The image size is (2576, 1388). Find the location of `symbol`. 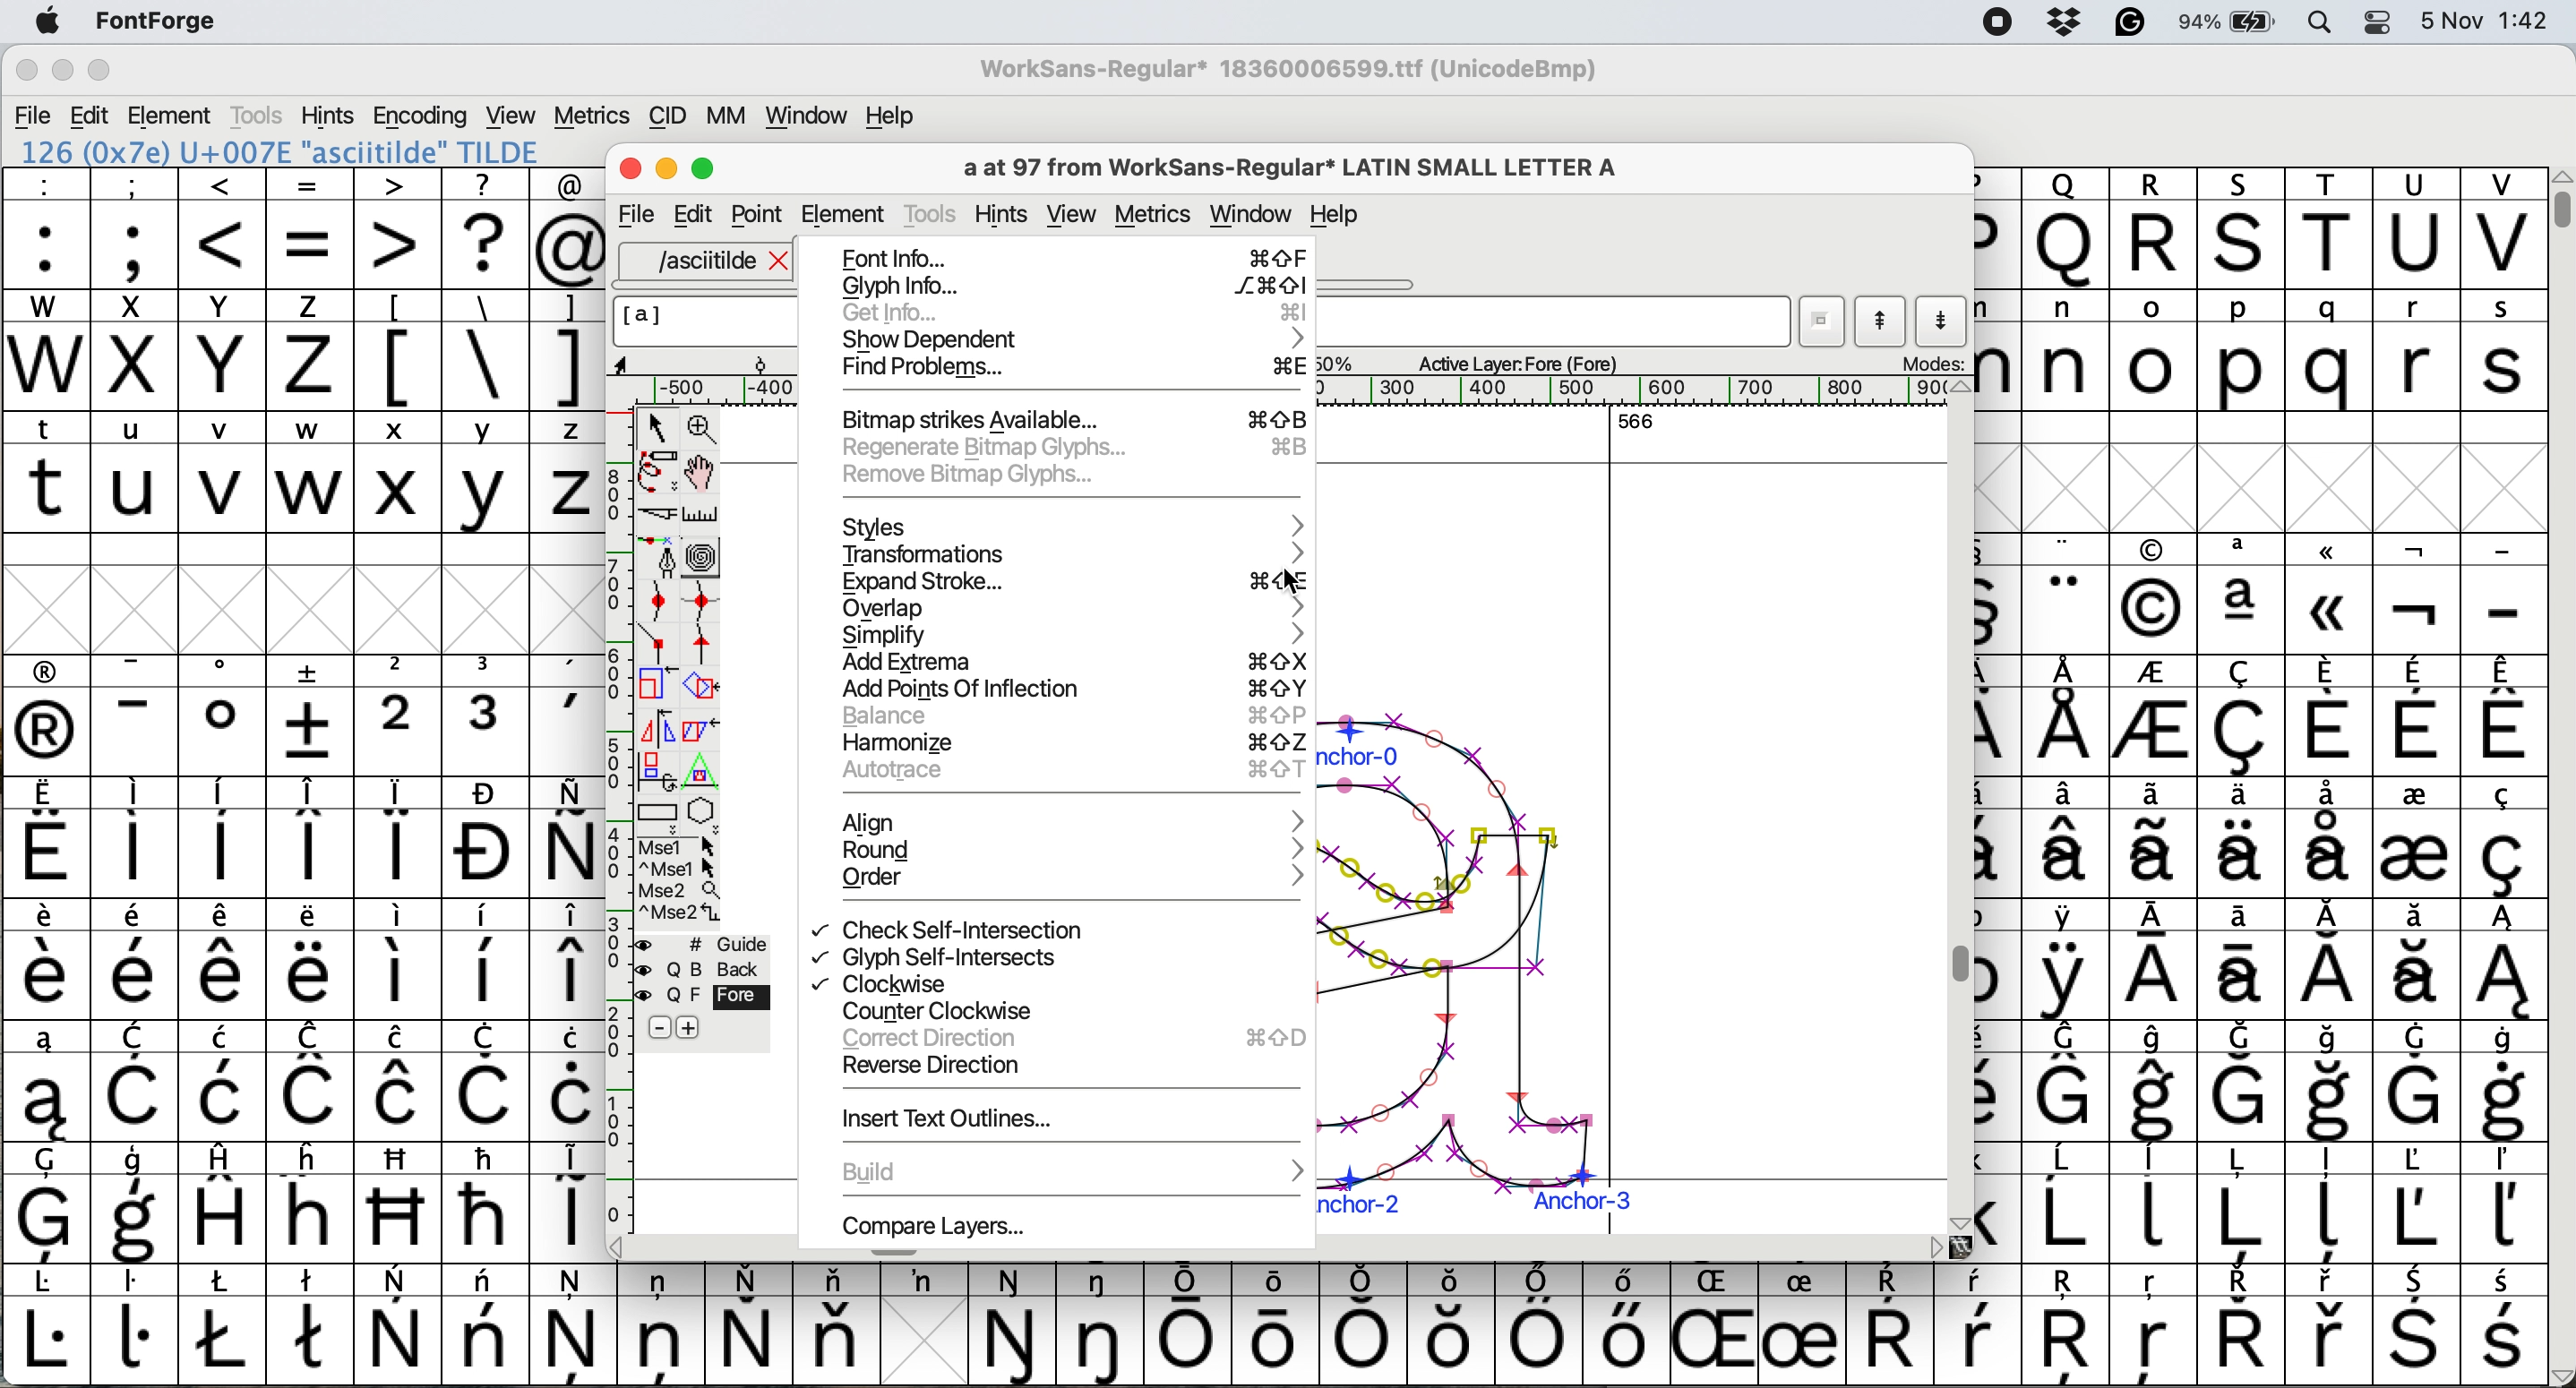

symbol is located at coordinates (489, 715).